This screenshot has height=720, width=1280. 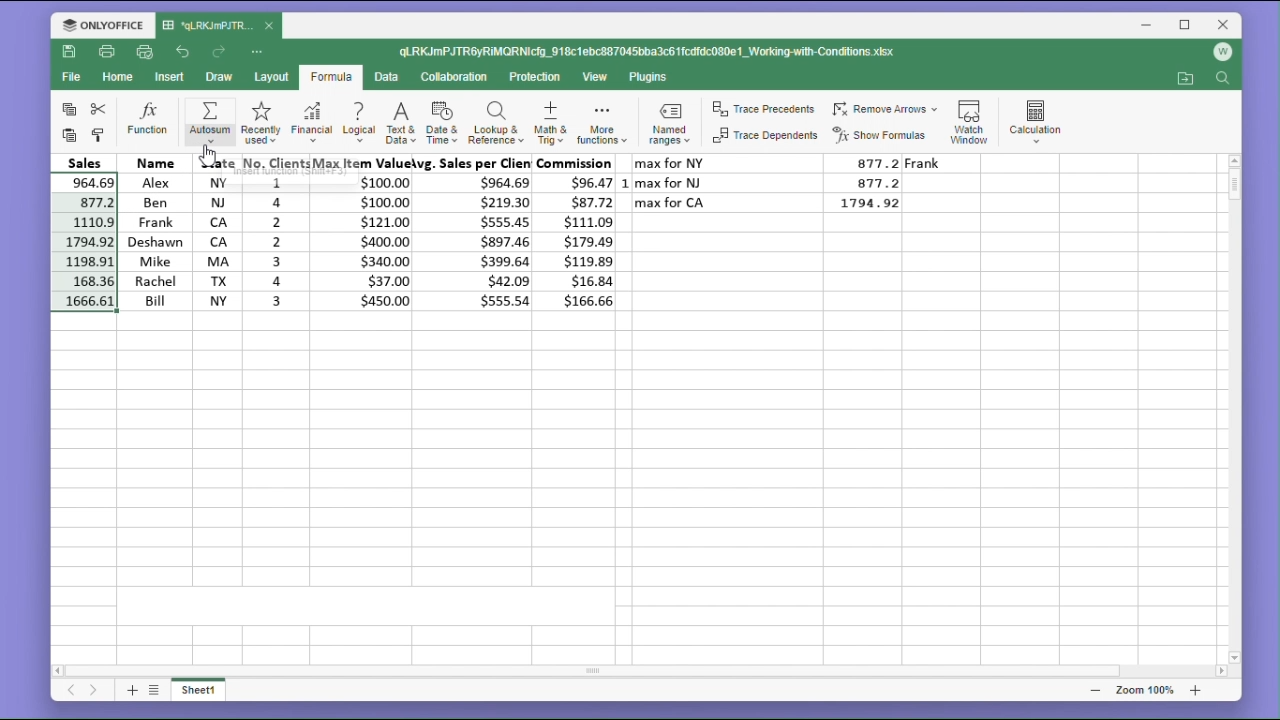 What do you see at coordinates (885, 106) in the screenshot?
I see `remove arrows` at bounding box center [885, 106].